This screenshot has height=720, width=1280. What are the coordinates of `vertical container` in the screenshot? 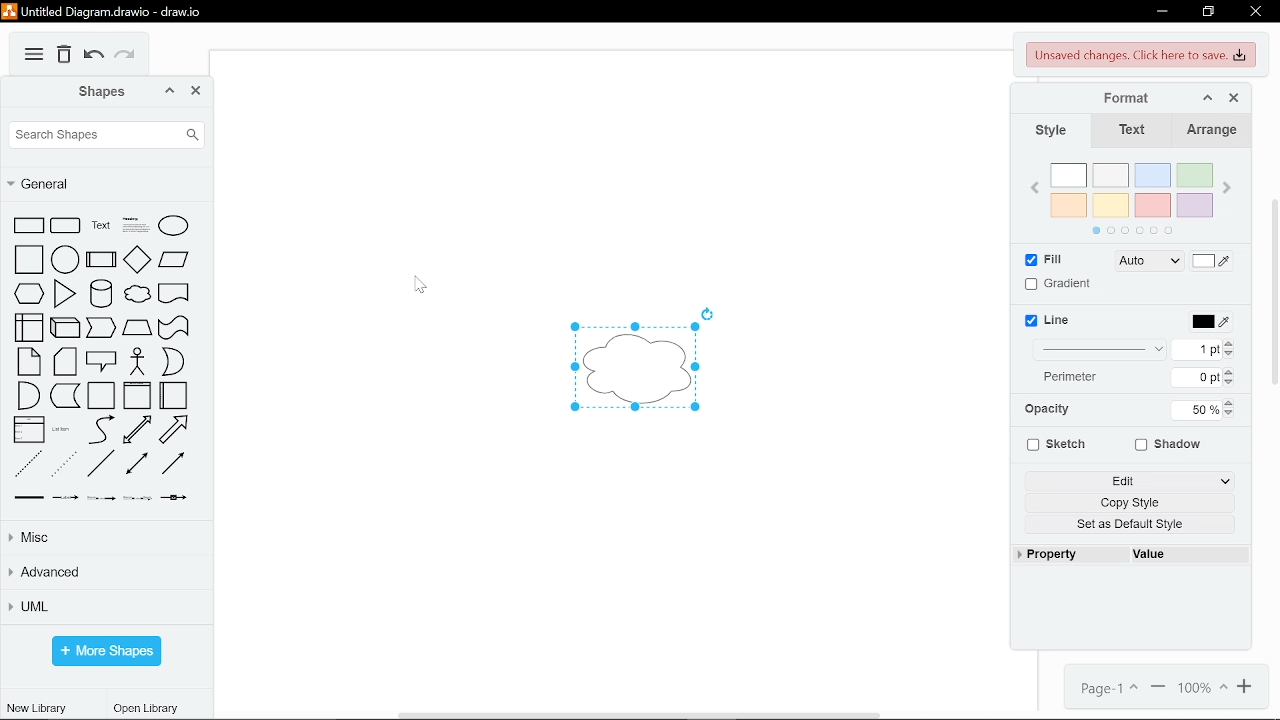 It's located at (138, 396).